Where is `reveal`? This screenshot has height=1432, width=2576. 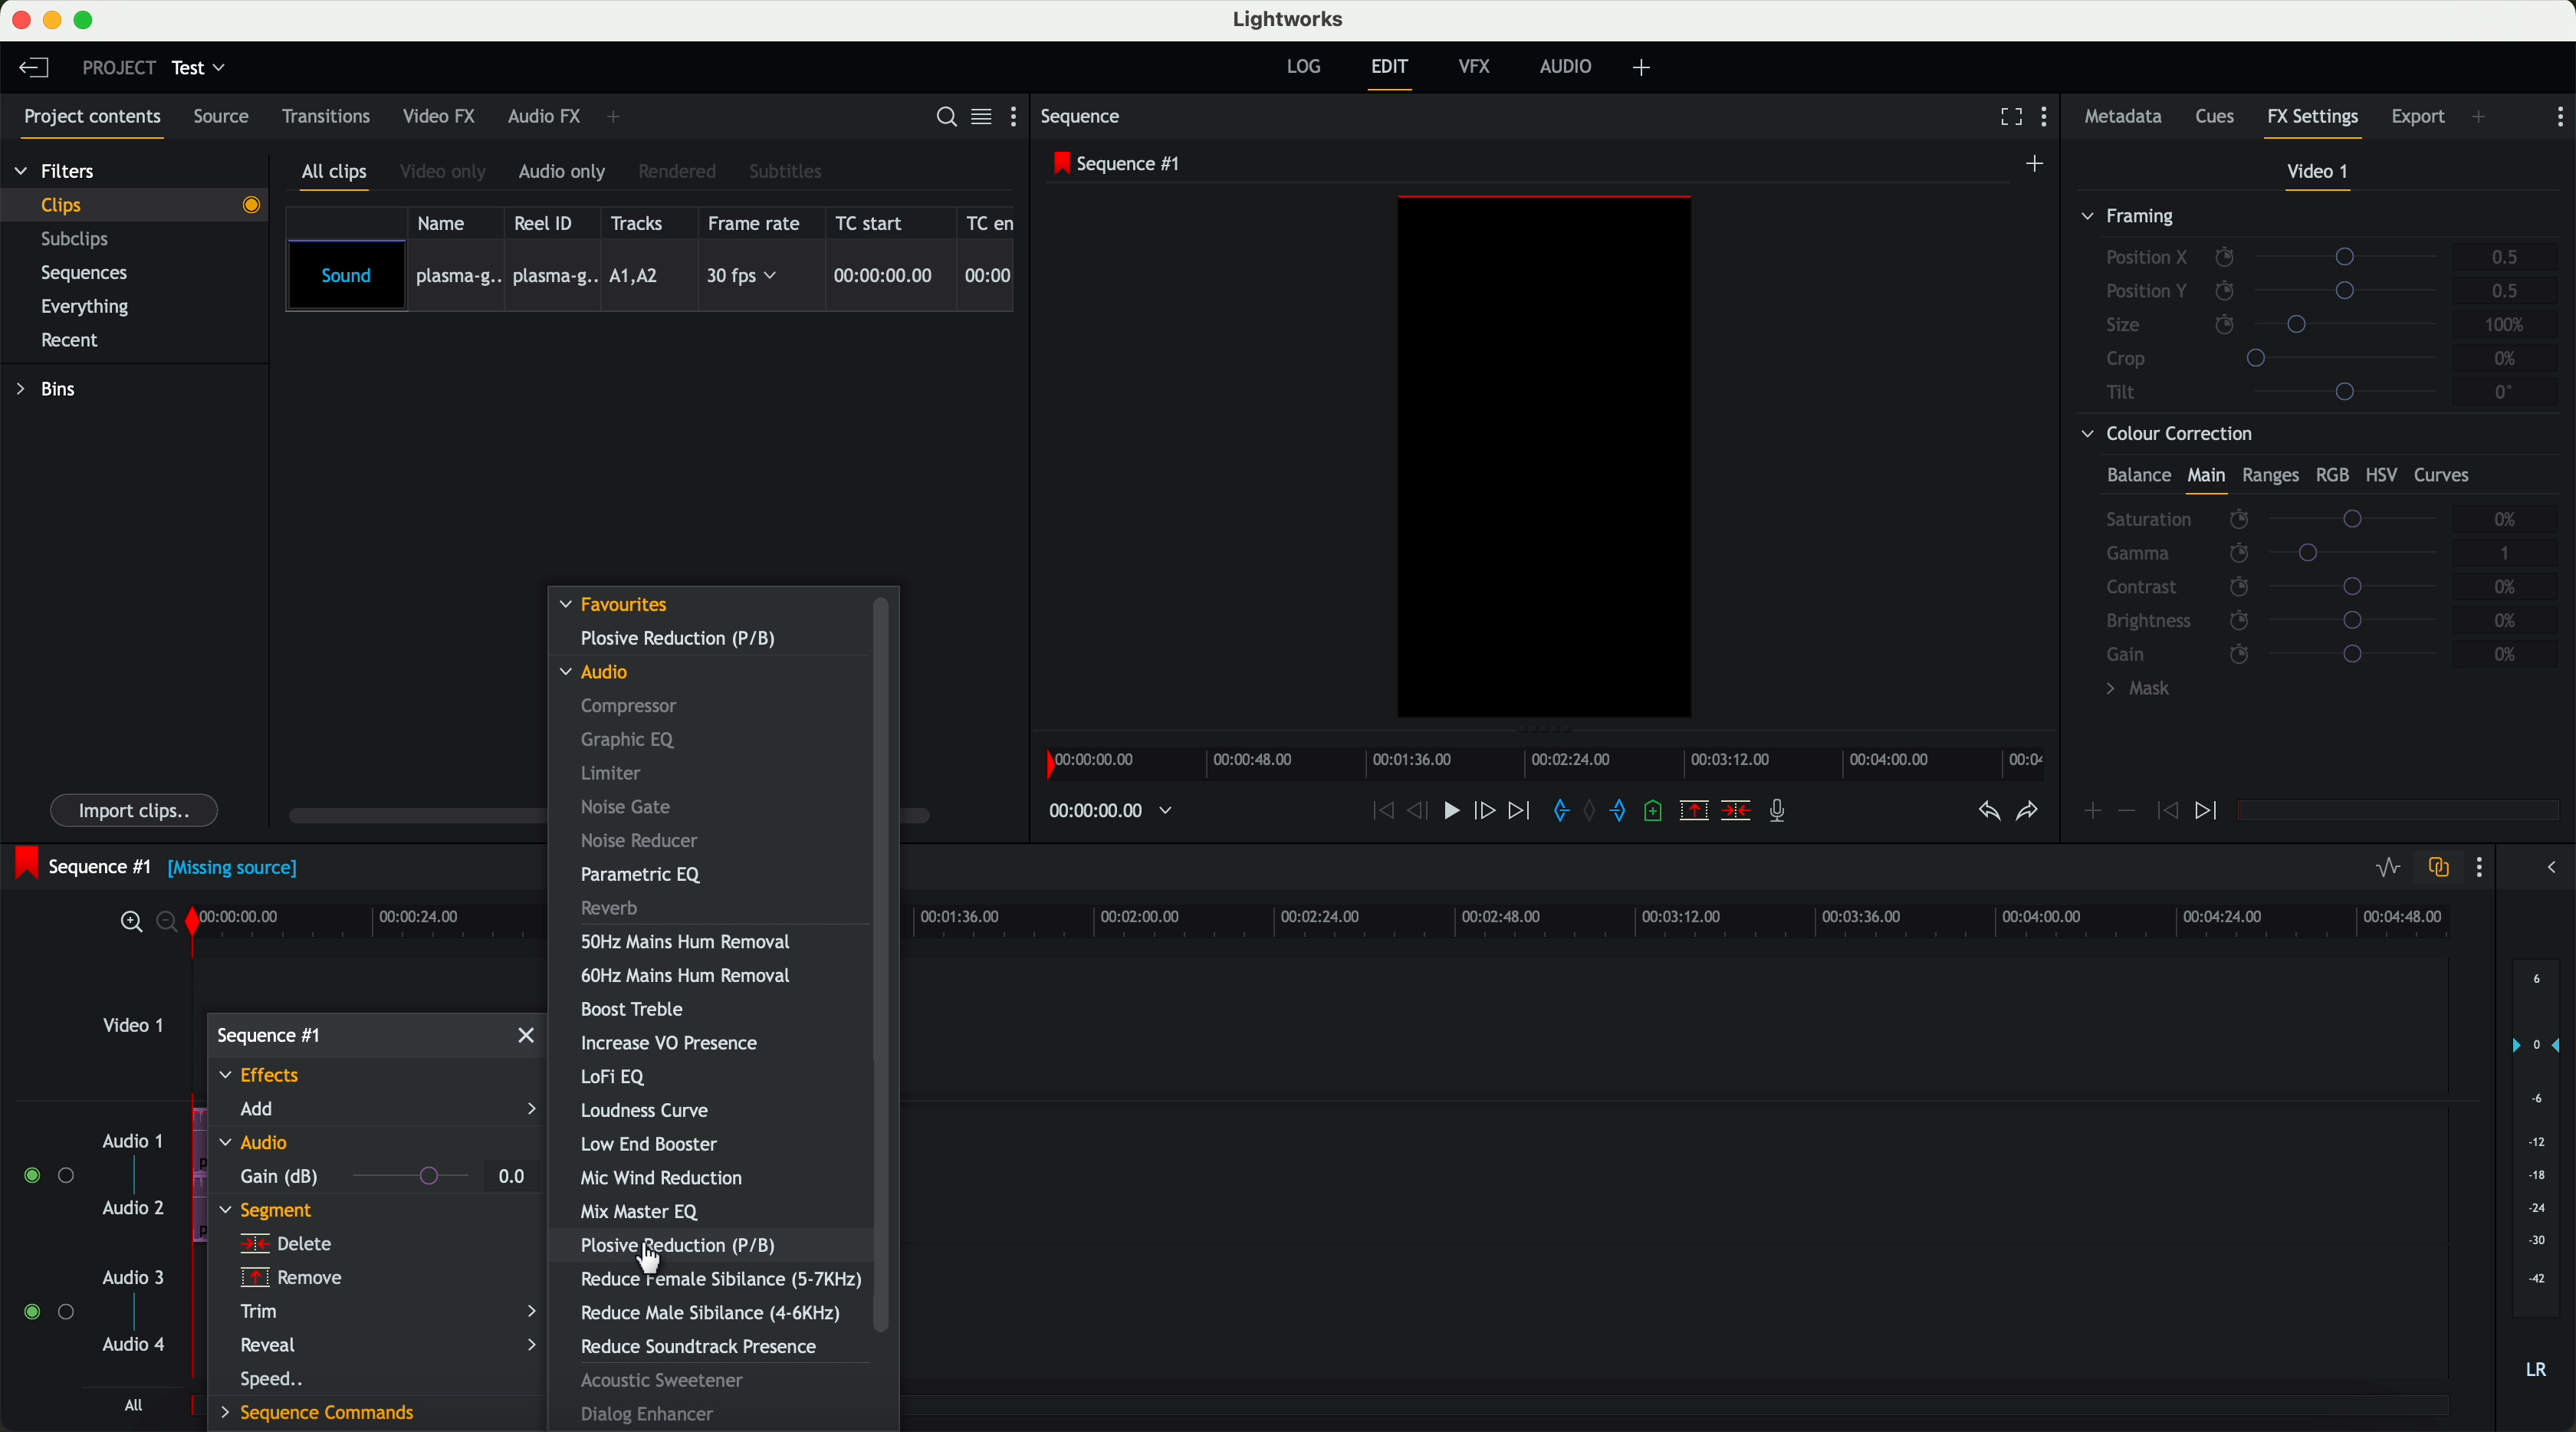 reveal is located at coordinates (388, 1345).